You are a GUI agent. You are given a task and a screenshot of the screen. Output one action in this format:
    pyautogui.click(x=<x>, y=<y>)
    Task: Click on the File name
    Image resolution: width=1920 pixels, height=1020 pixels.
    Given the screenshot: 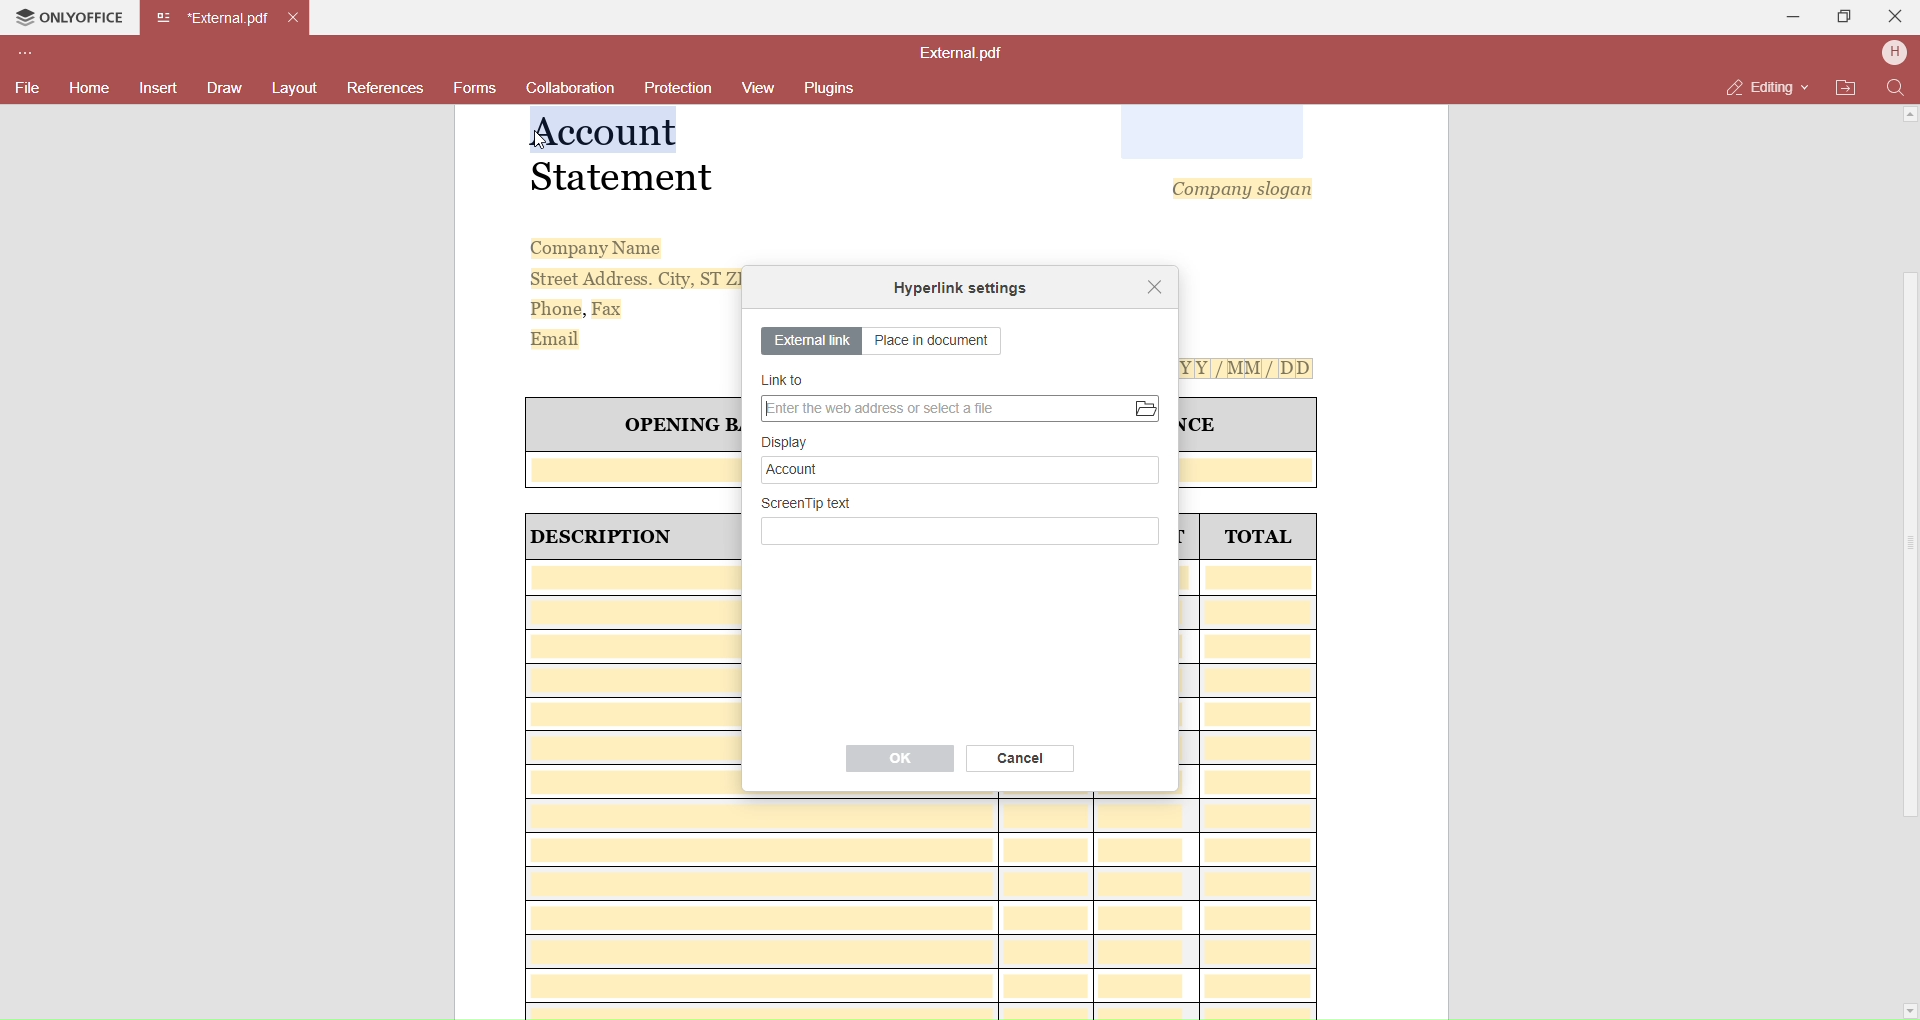 What is the action you would take?
    pyautogui.click(x=964, y=53)
    